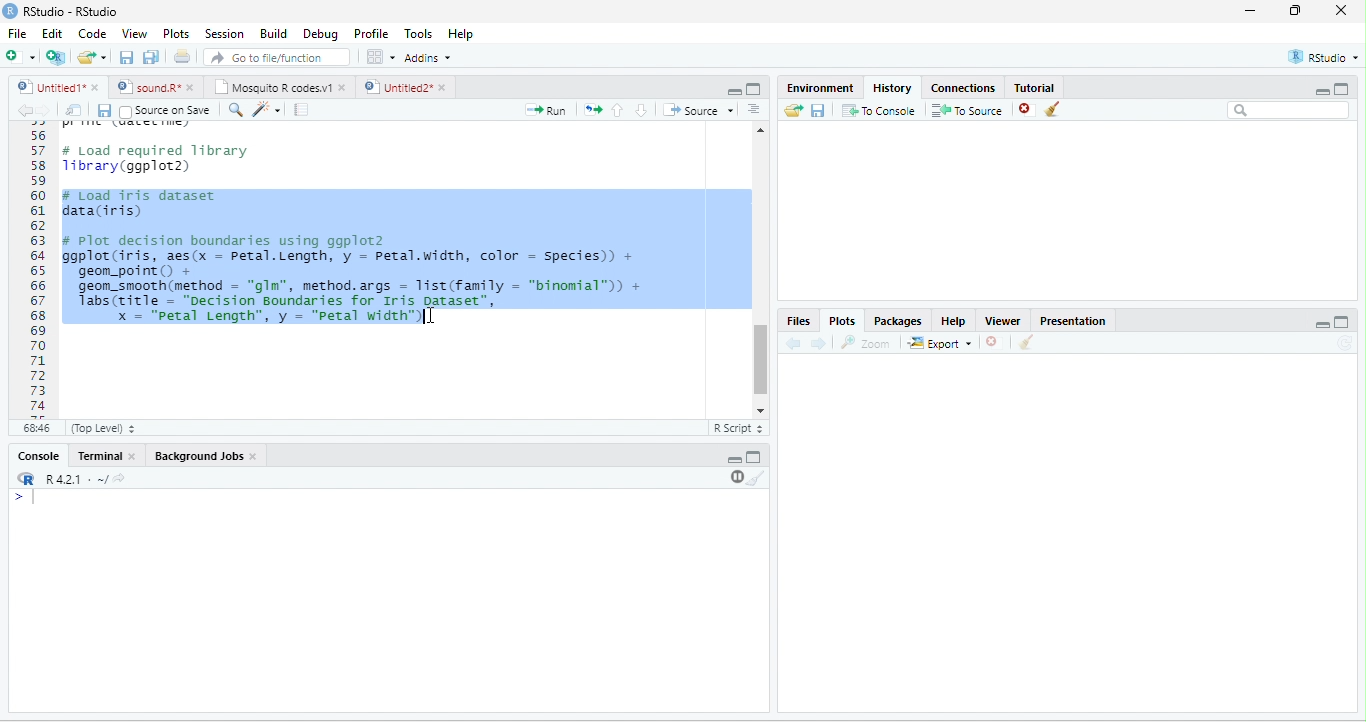 The height and width of the screenshot is (722, 1366). Describe the element at coordinates (818, 344) in the screenshot. I see `forward` at that location.